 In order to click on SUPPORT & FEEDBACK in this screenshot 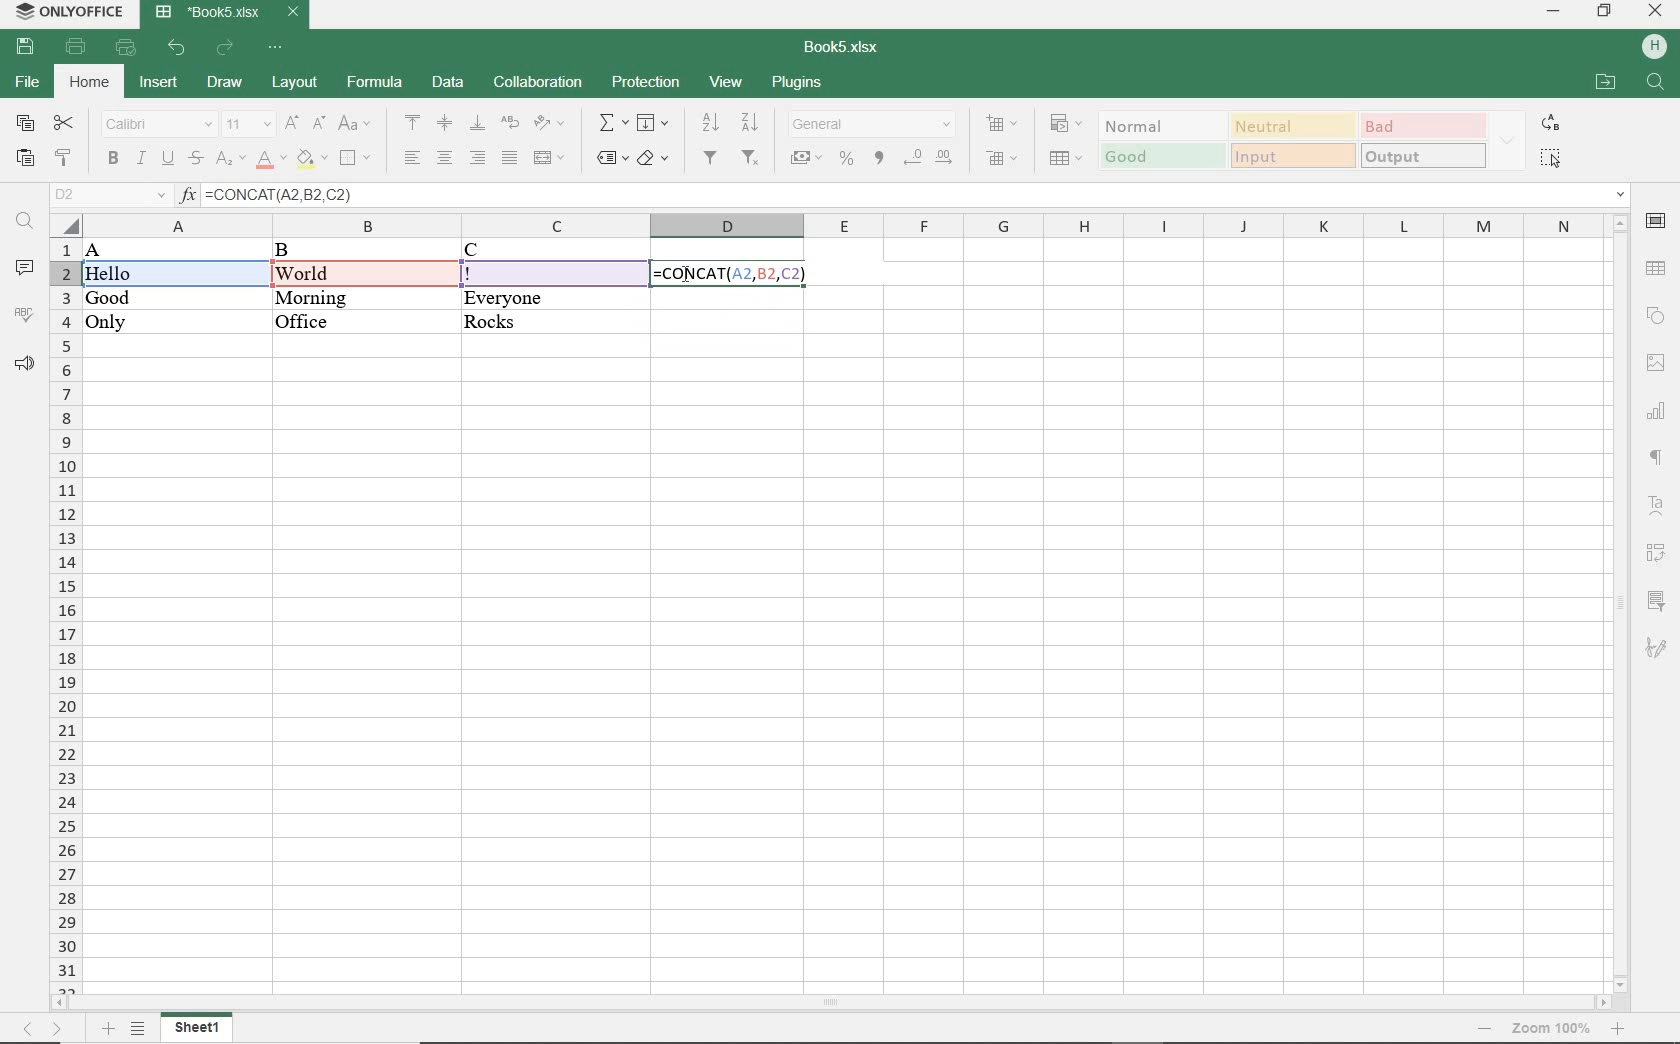, I will do `click(23, 362)`.